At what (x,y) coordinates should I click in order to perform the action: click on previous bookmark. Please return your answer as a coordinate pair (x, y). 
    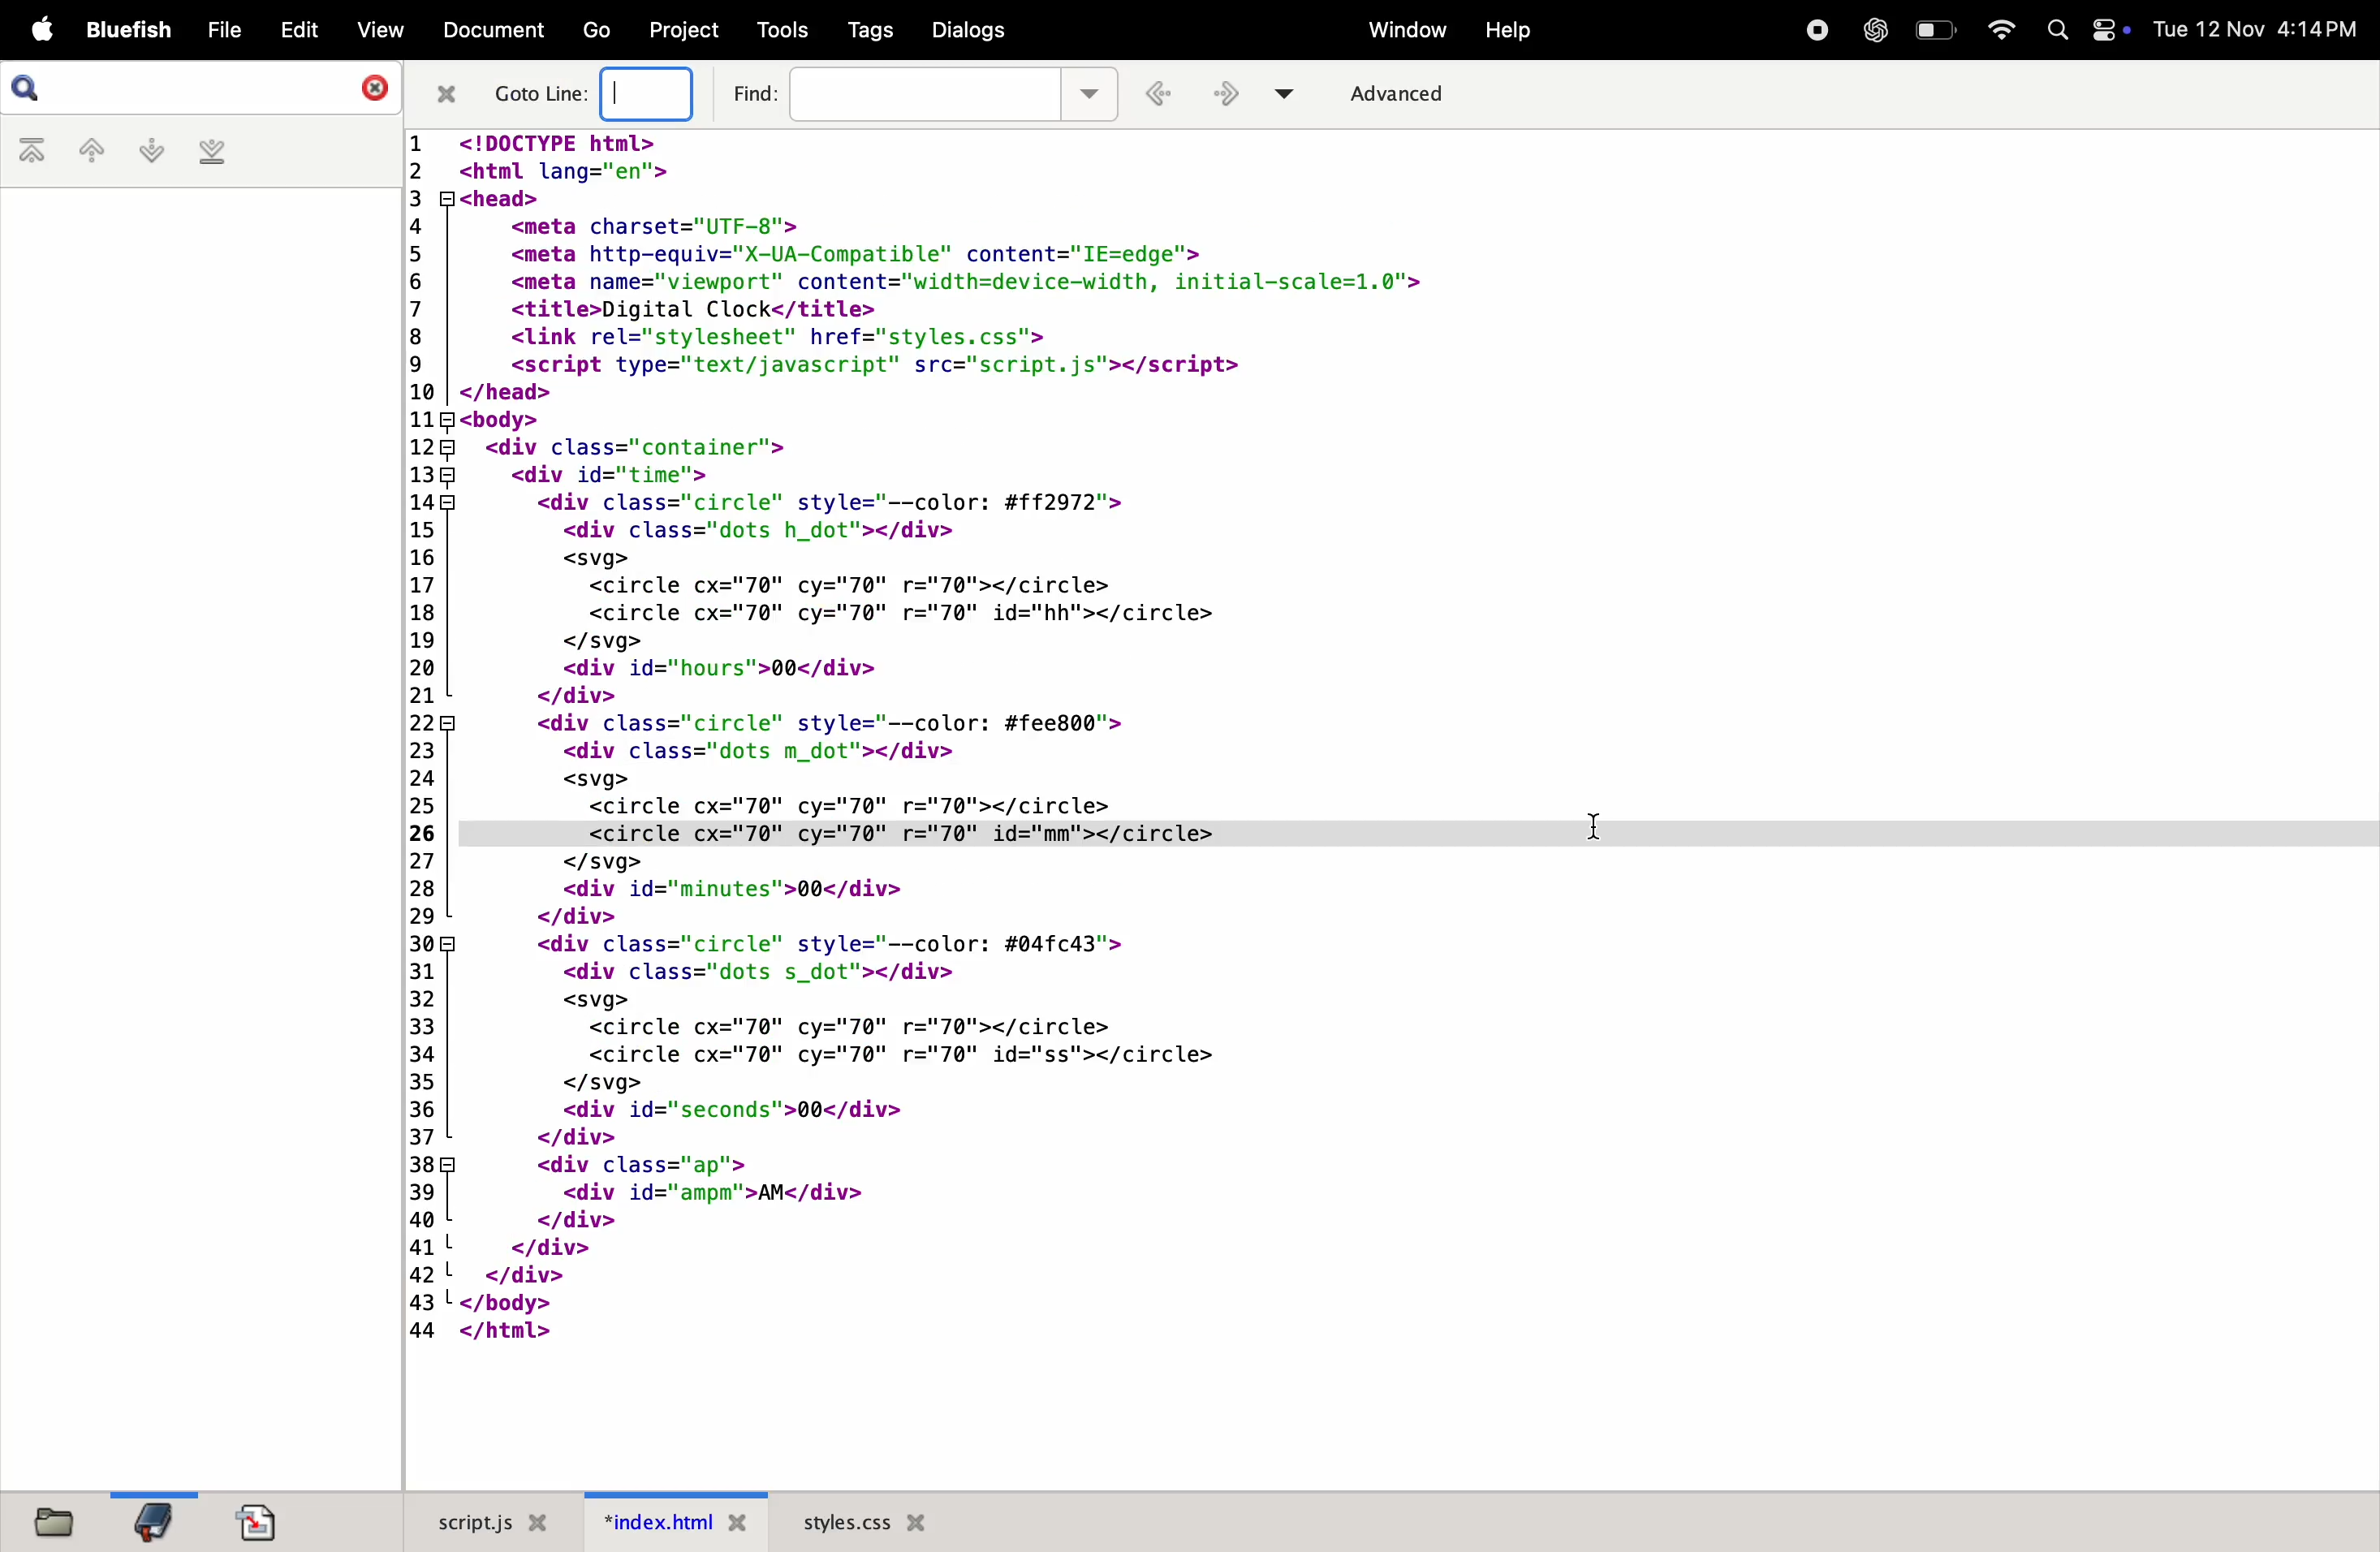
    Looking at the image, I should click on (87, 152).